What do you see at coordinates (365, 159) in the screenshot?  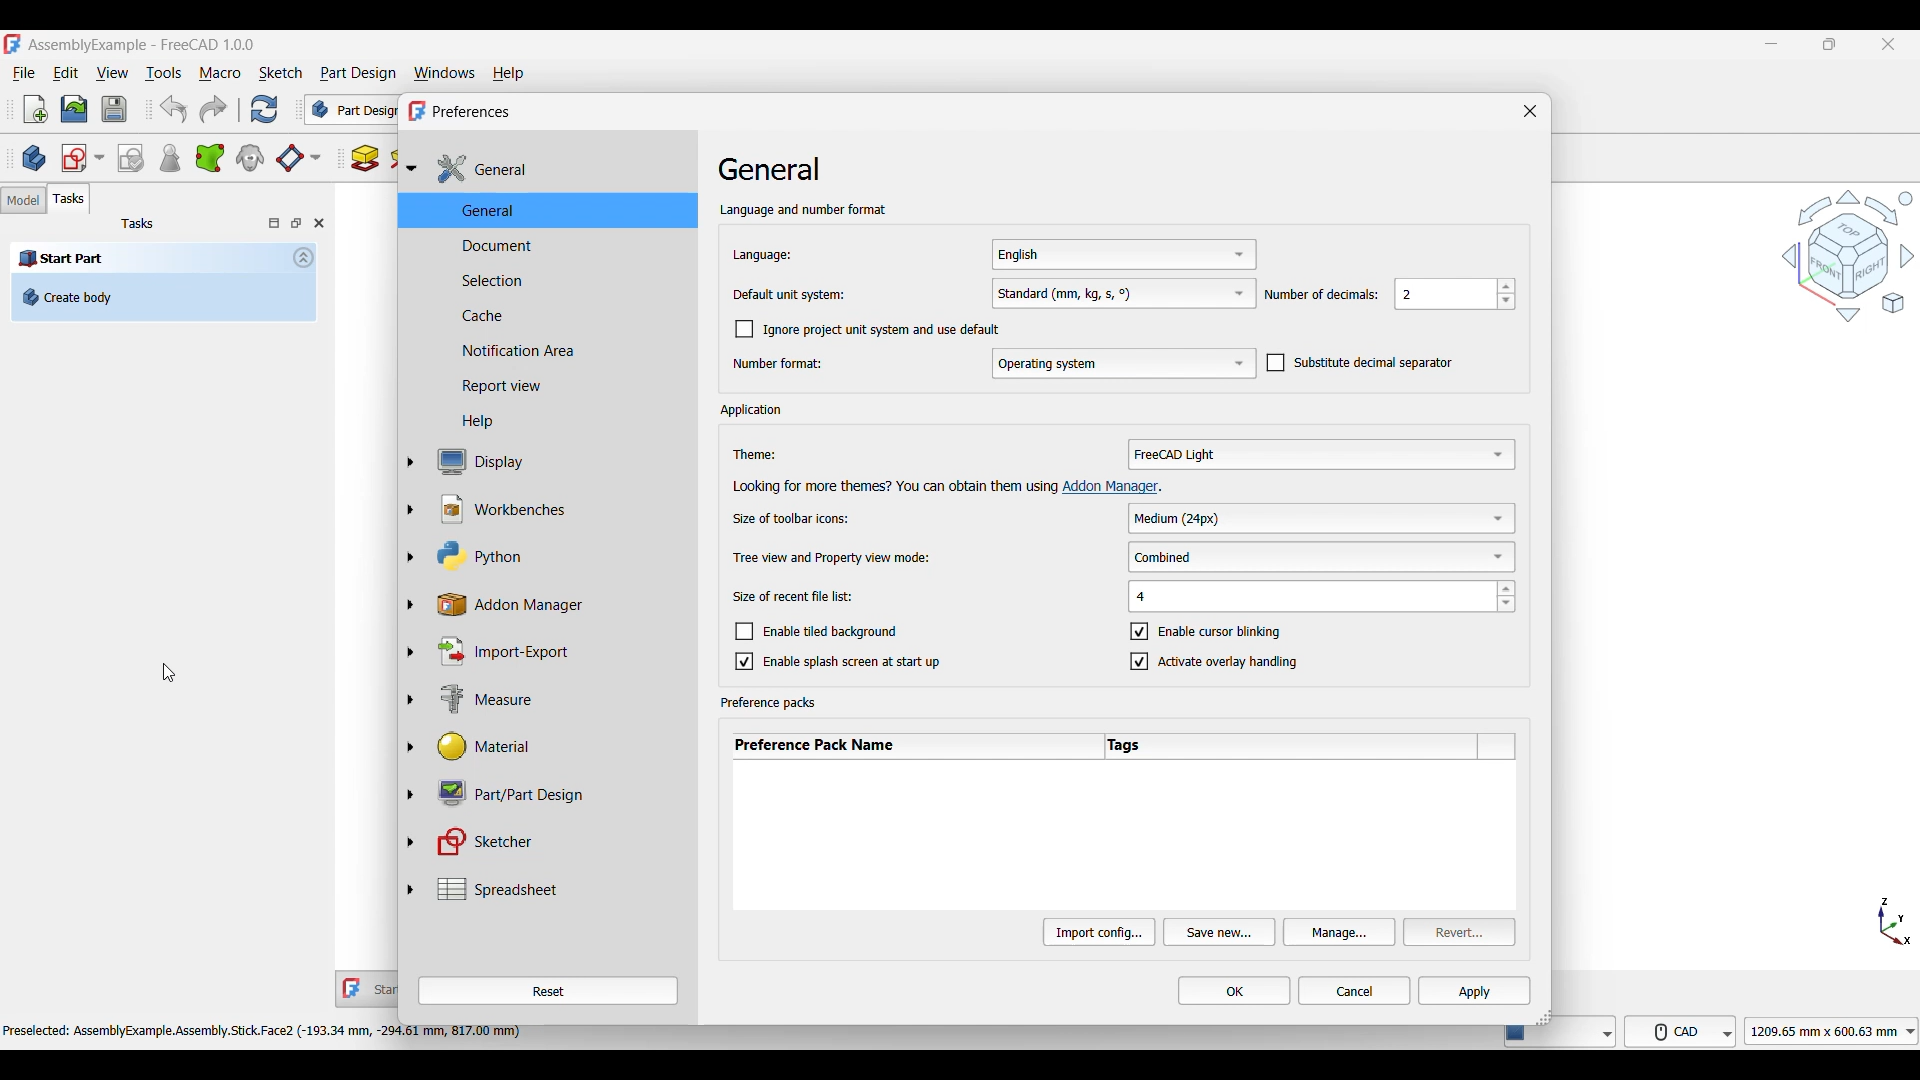 I see `Pad` at bounding box center [365, 159].